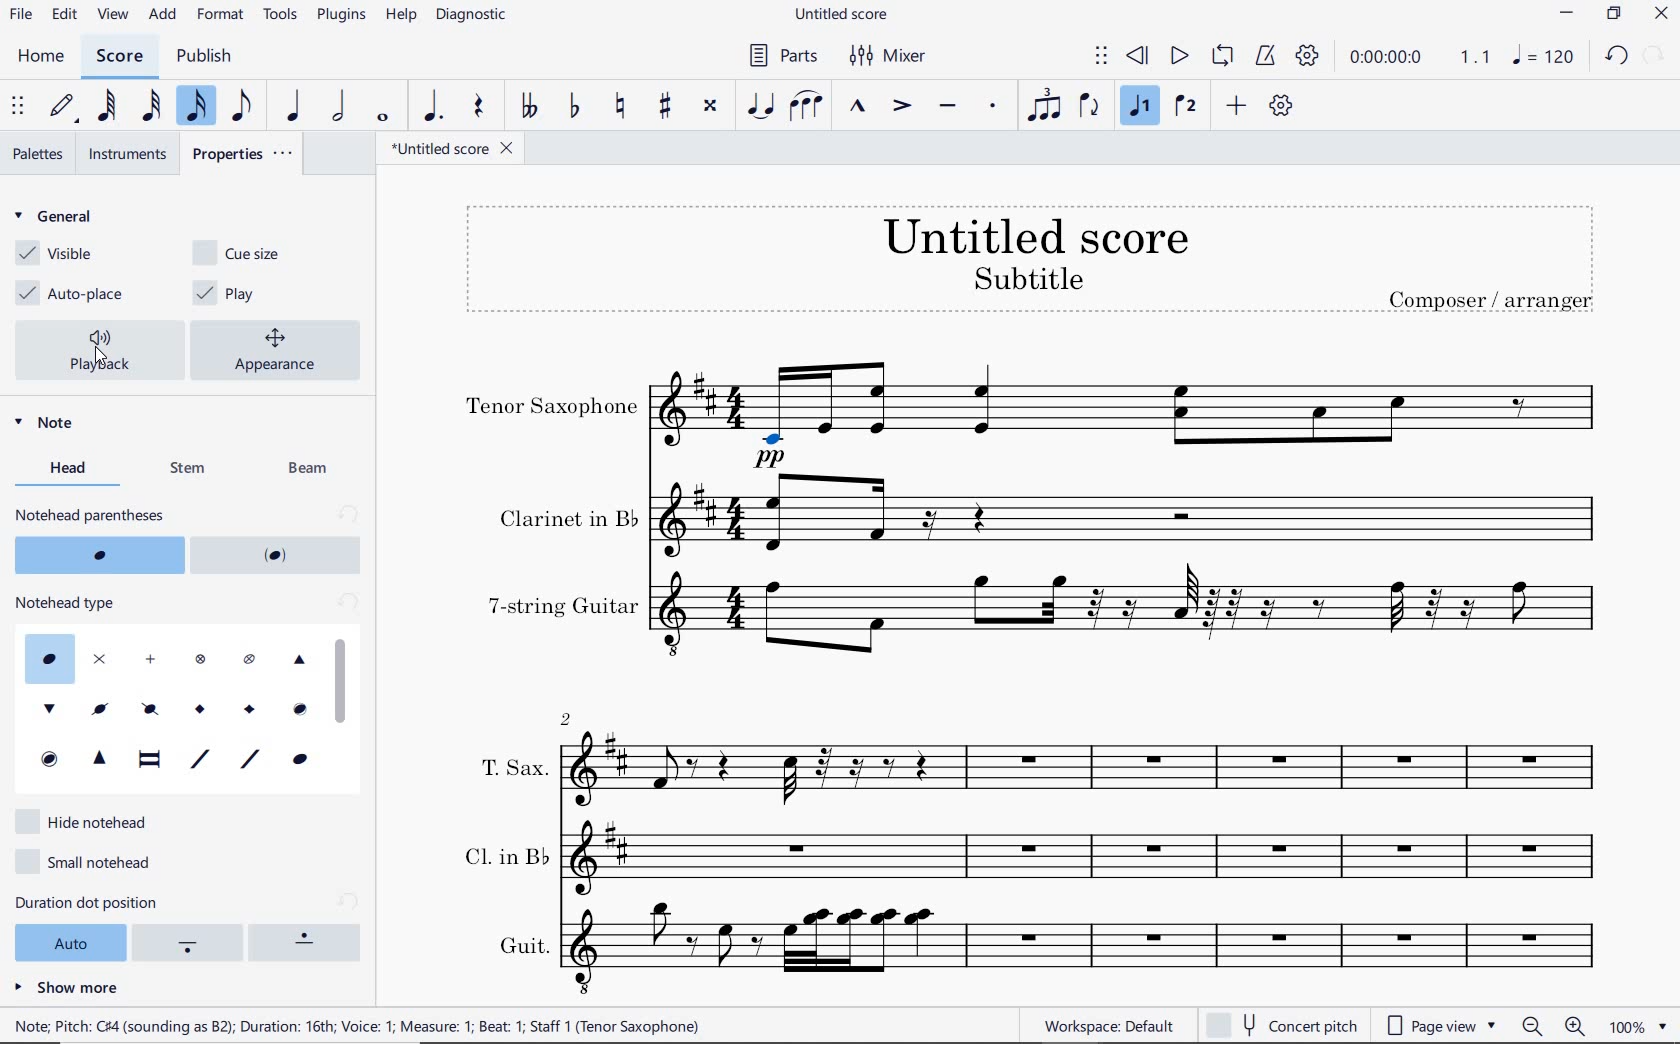 The width and height of the screenshot is (1680, 1044). I want to click on cursor, so click(102, 355).